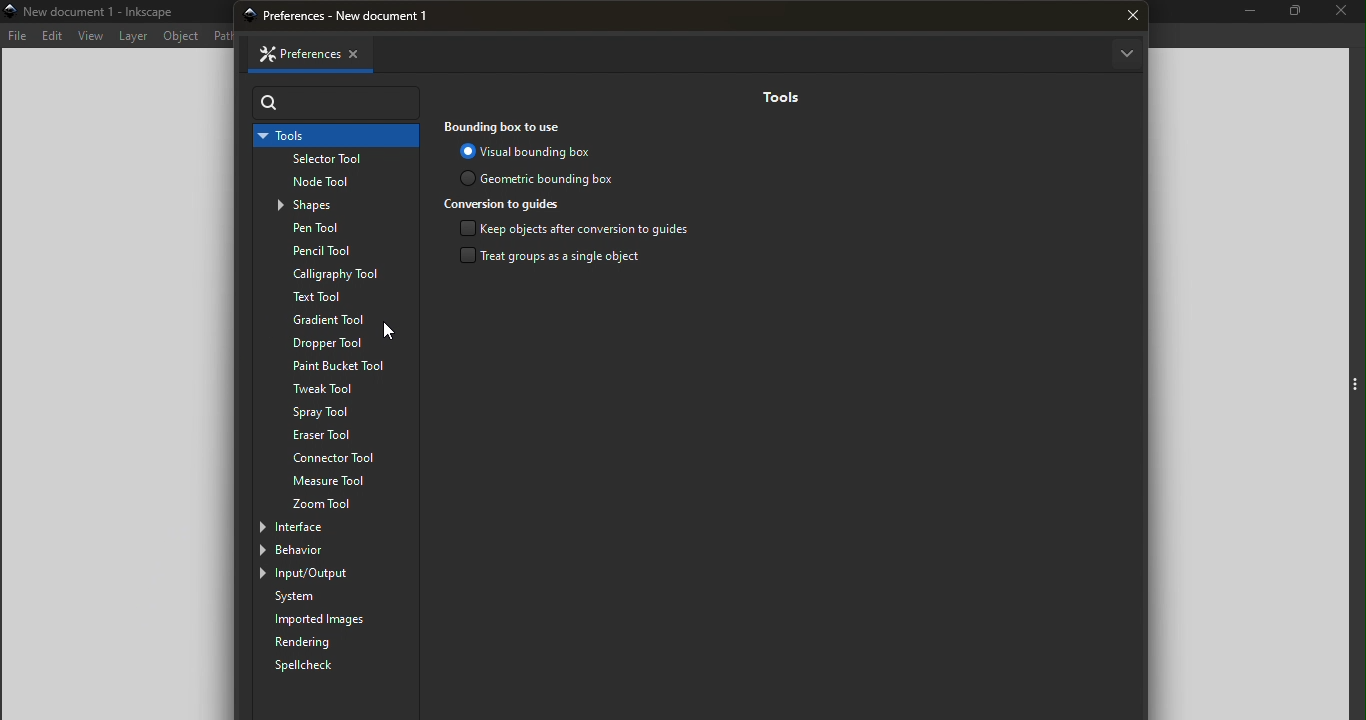 The width and height of the screenshot is (1366, 720). Describe the element at coordinates (329, 366) in the screenshot. I see `Paint bucket tool` at that location.